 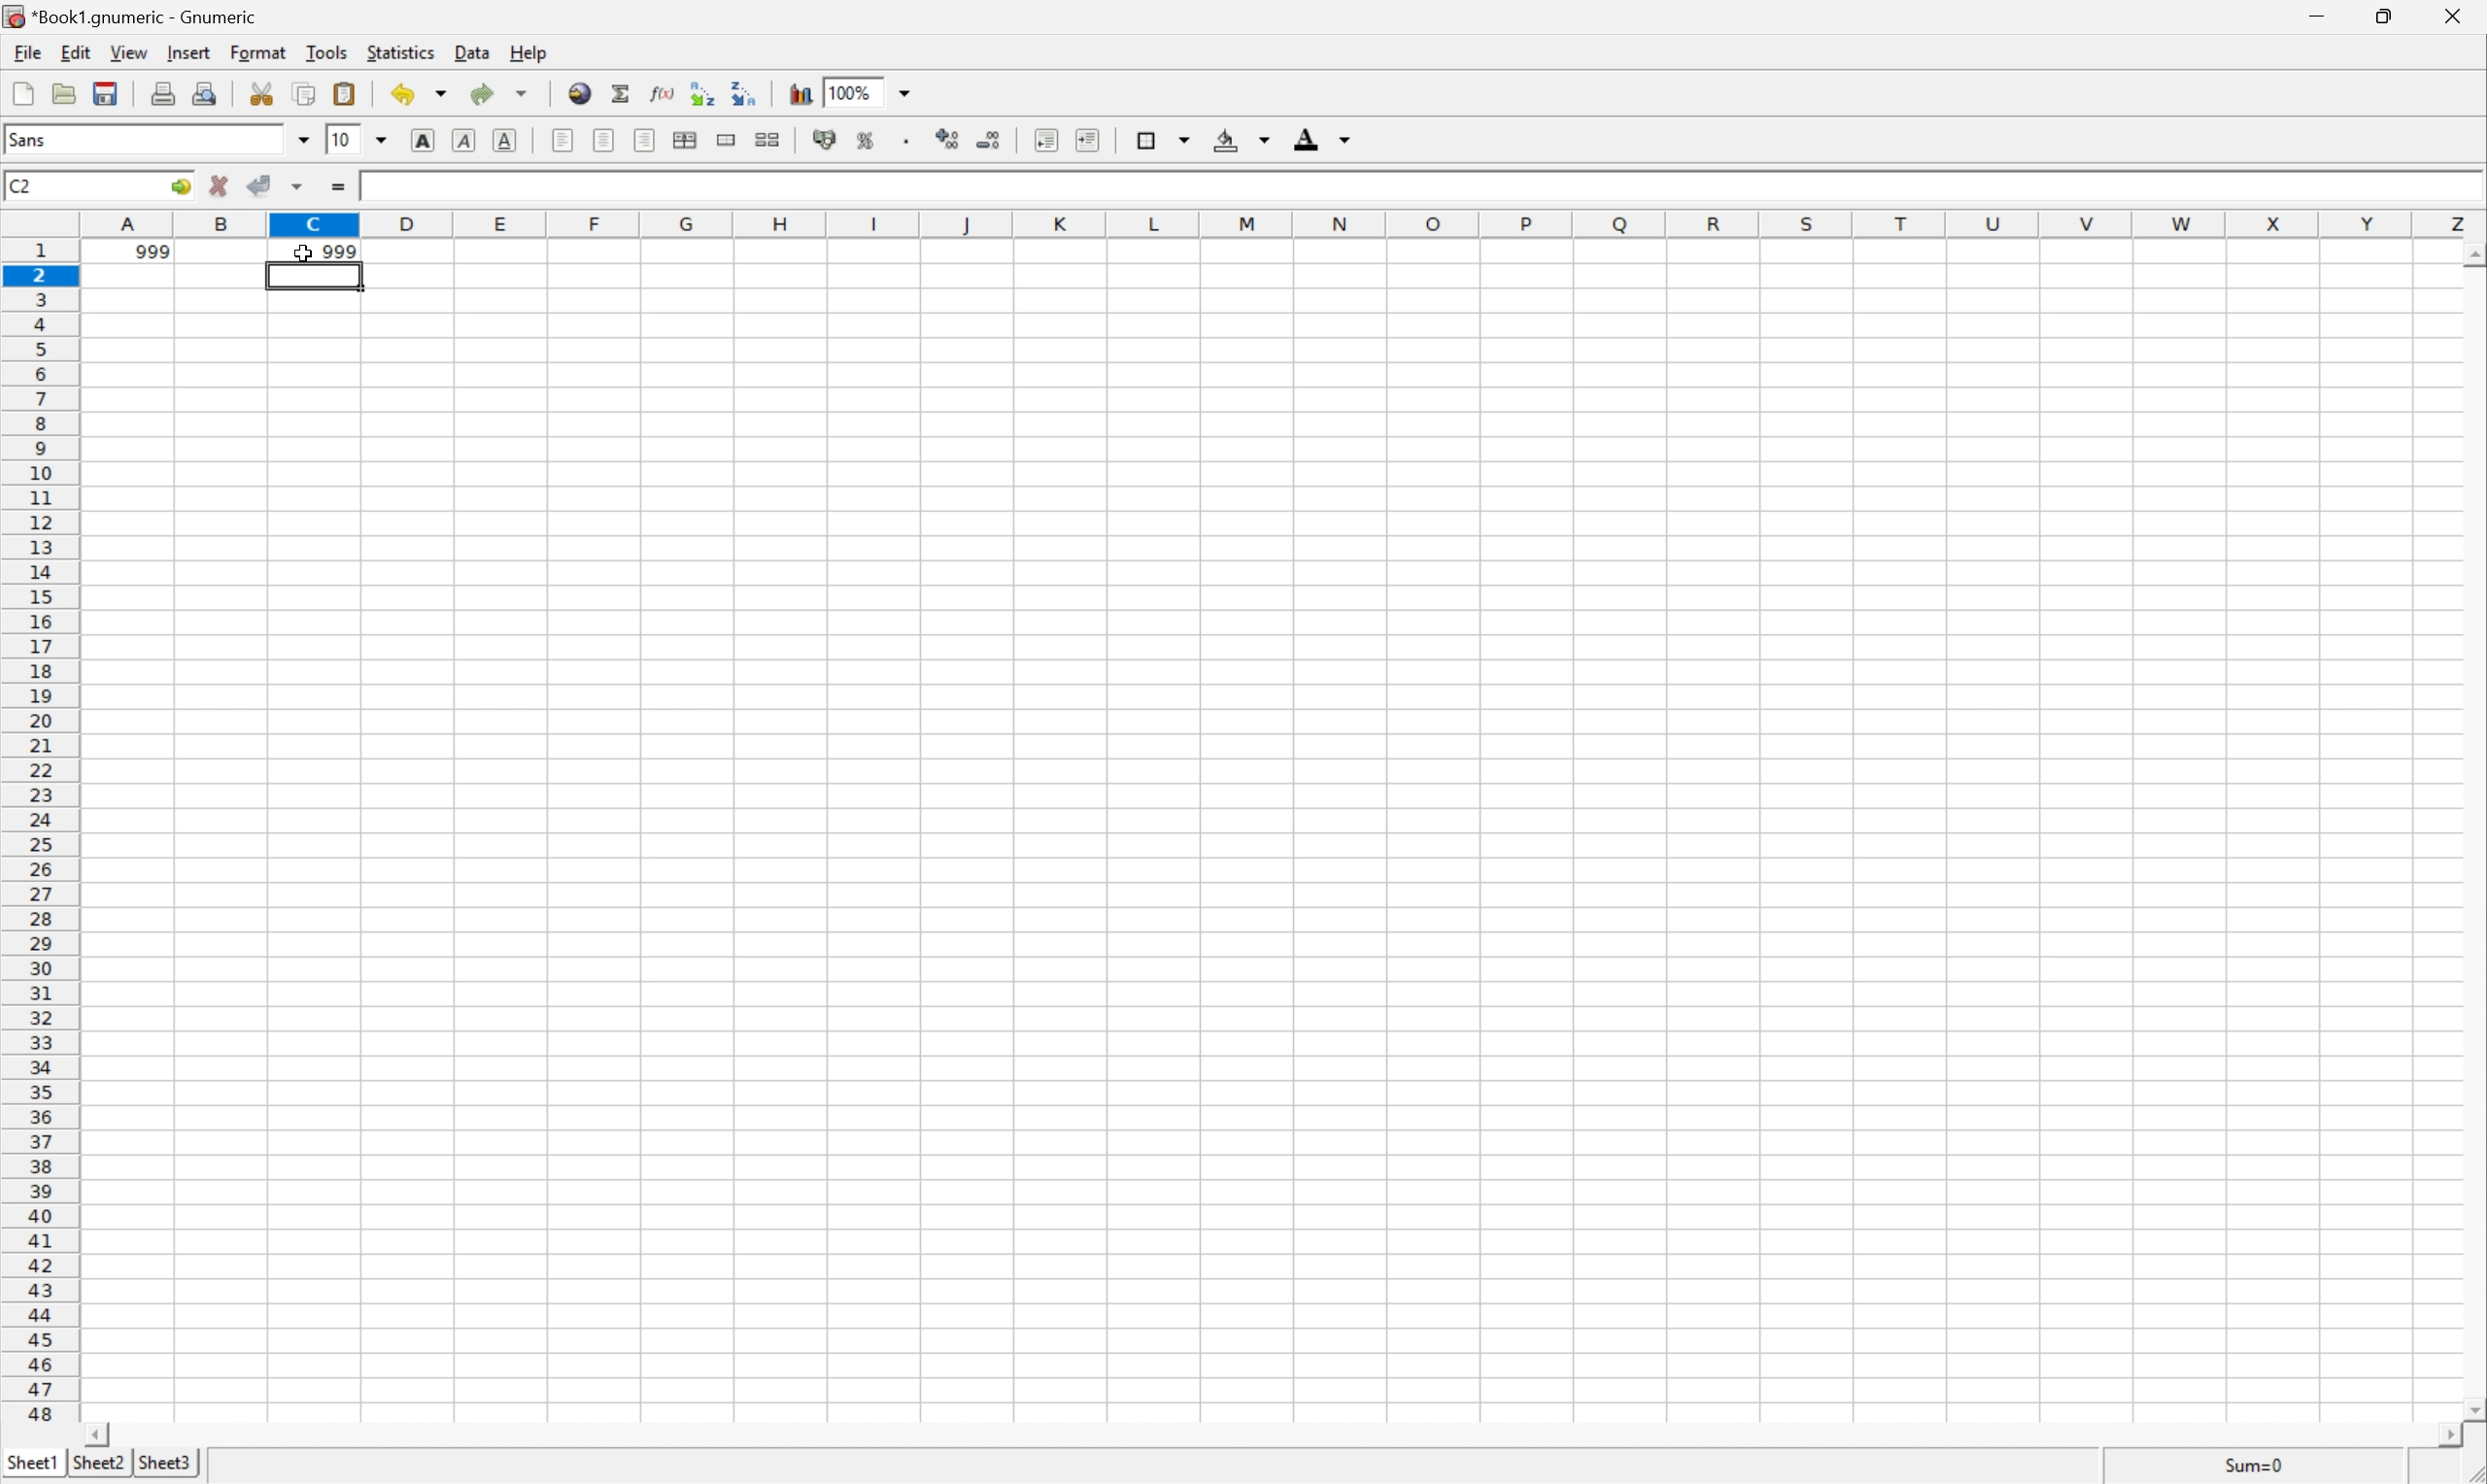 What do you see at coordinates (1046, 141) in the screenshot?
I see `decrease indent` at bounding box center [1046, 141].